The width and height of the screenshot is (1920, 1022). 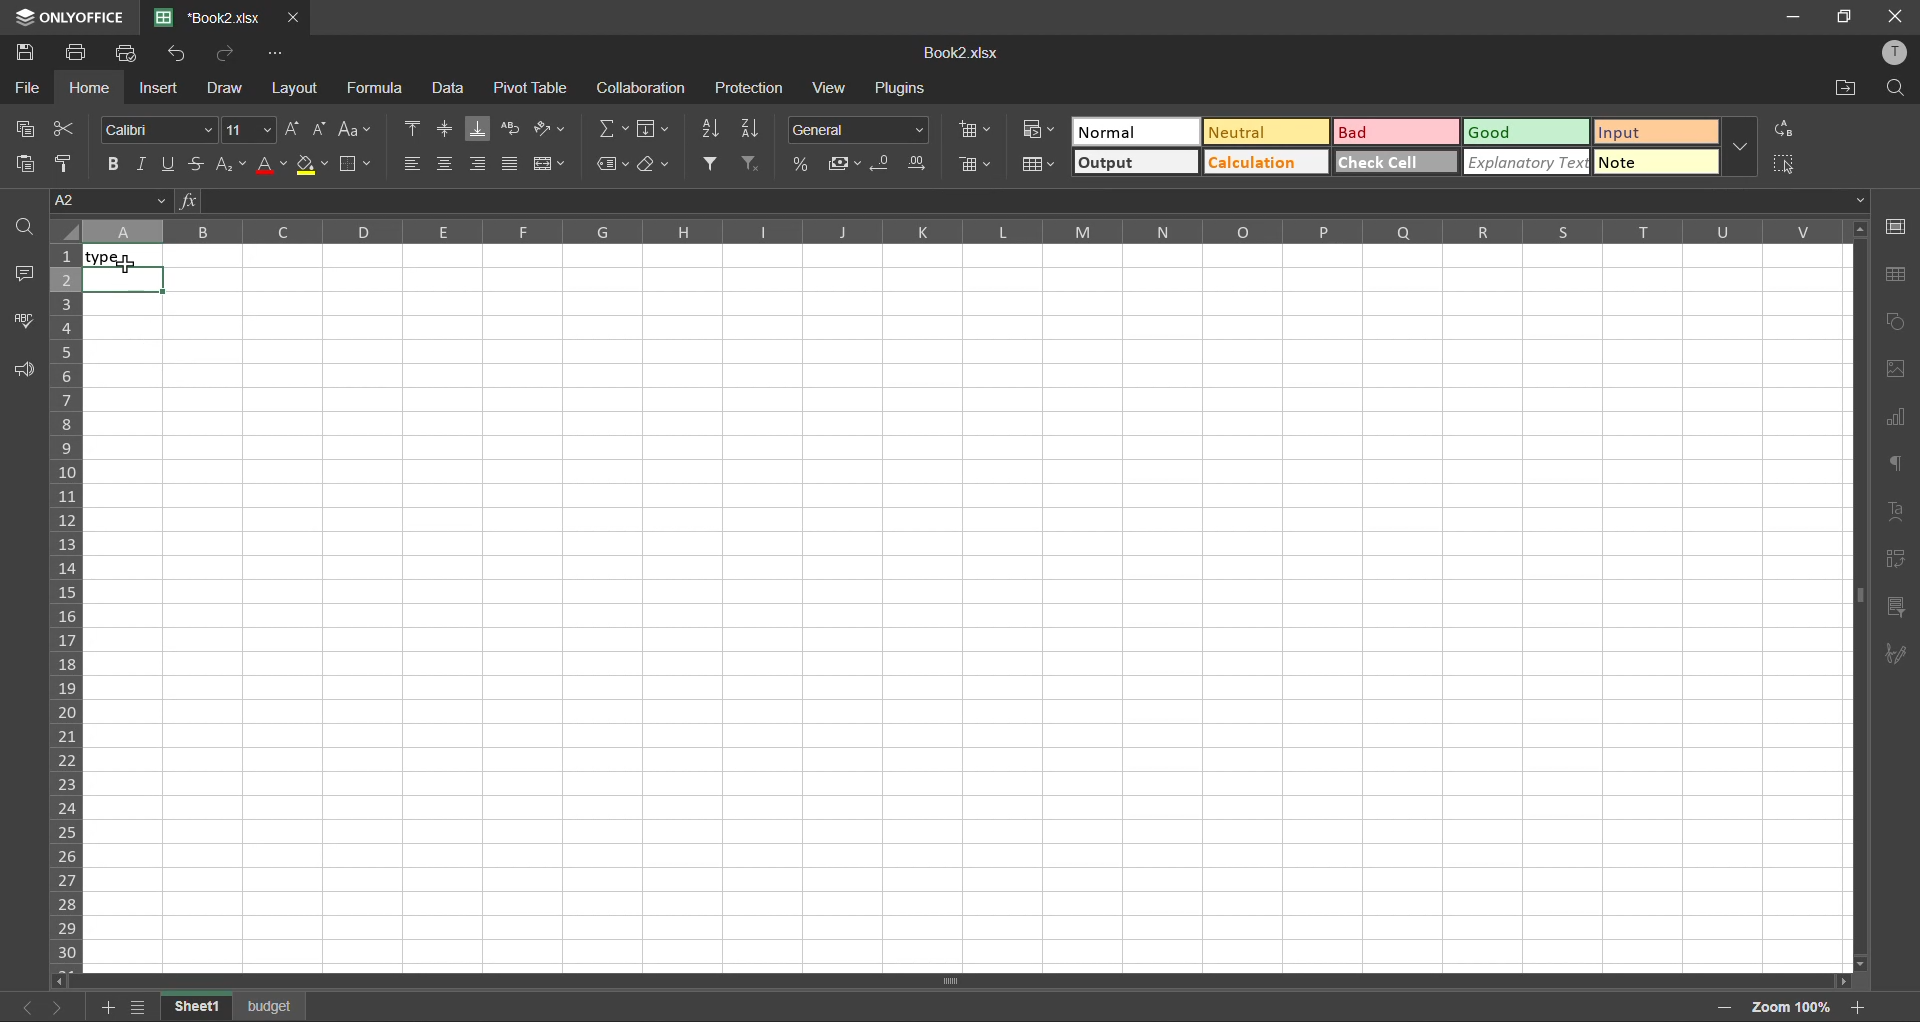 I want to click on save, so click(x=28, y=51).